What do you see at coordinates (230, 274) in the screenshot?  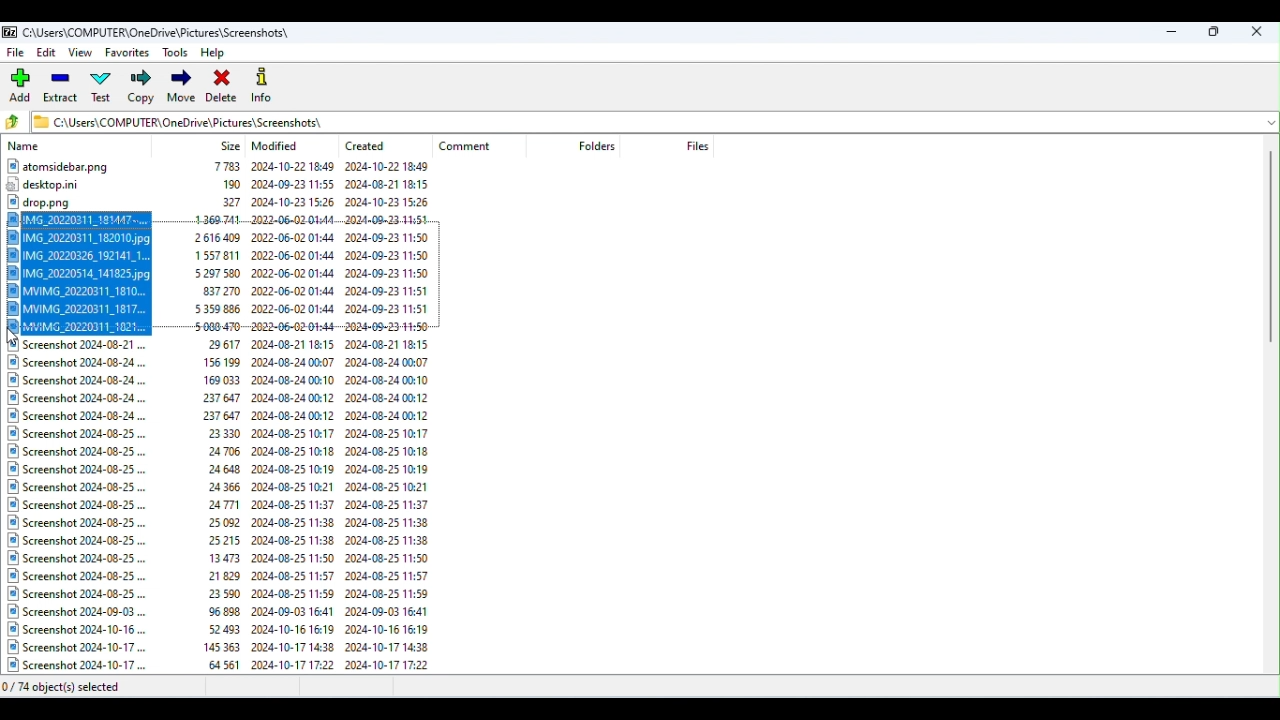 I see `Selected items` at bounding box center [230, 274].